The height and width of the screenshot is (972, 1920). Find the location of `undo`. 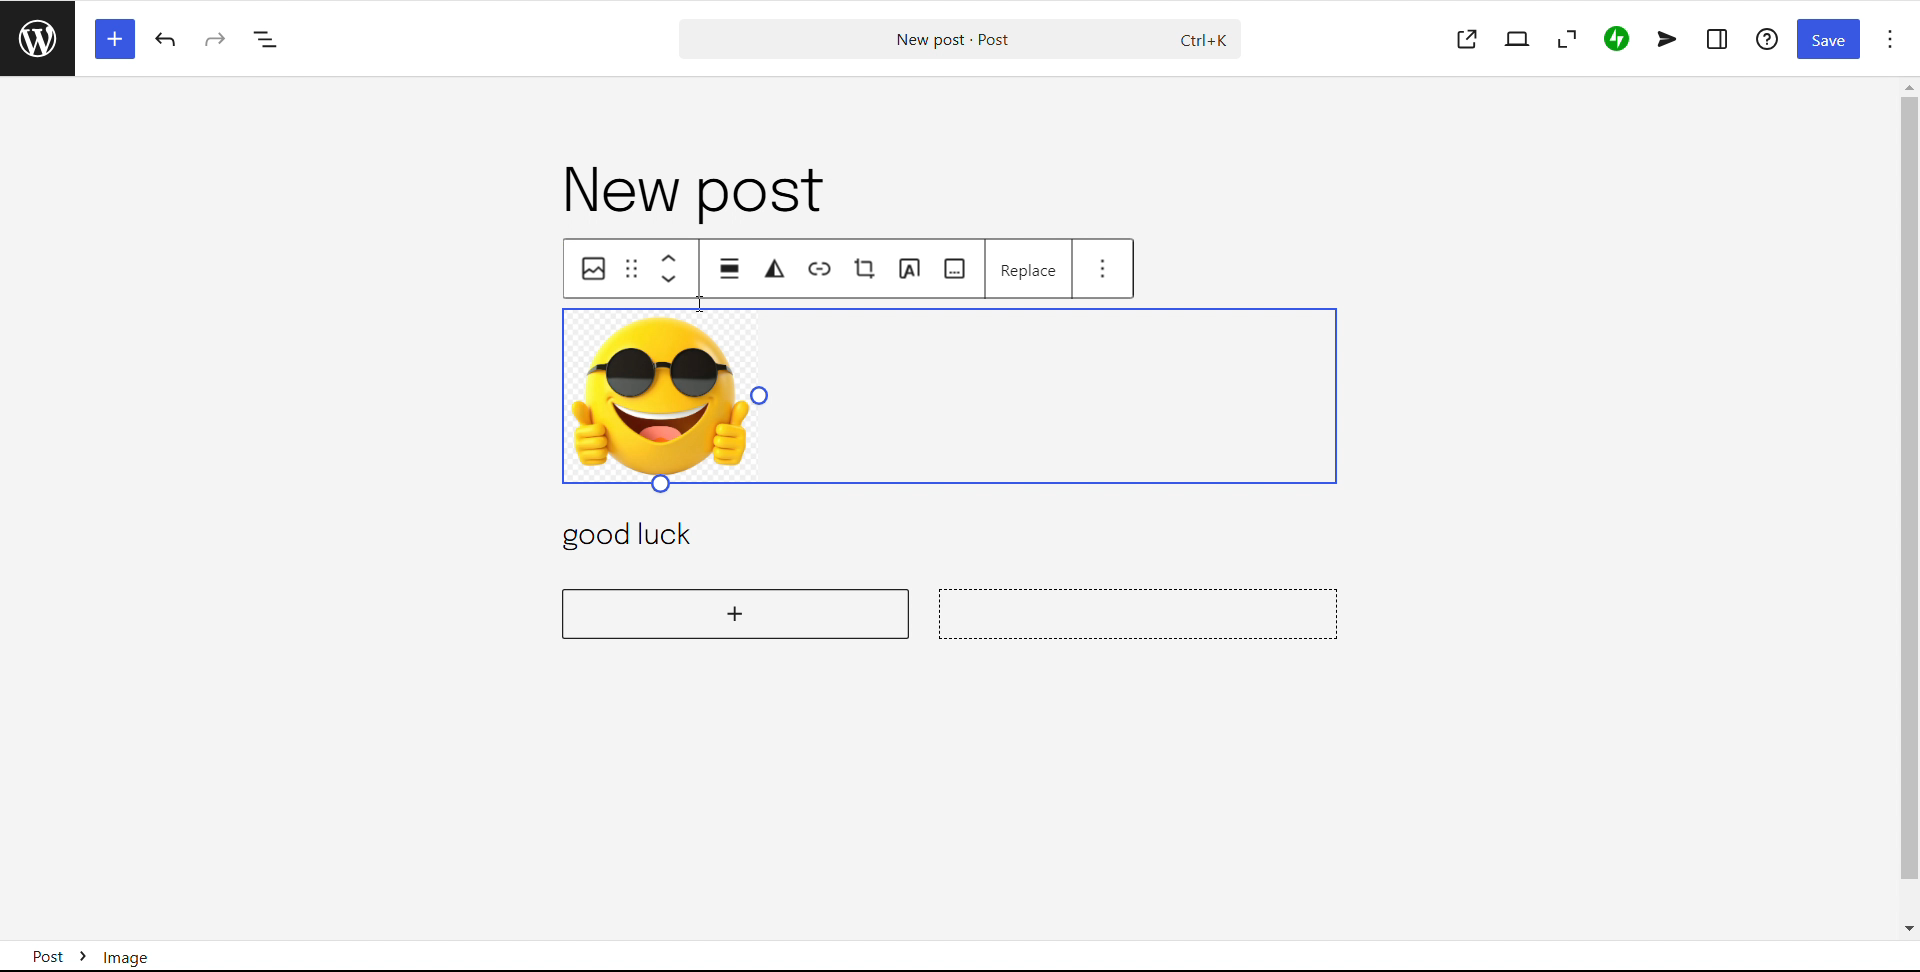

undo is located at coordinates (168, 40).